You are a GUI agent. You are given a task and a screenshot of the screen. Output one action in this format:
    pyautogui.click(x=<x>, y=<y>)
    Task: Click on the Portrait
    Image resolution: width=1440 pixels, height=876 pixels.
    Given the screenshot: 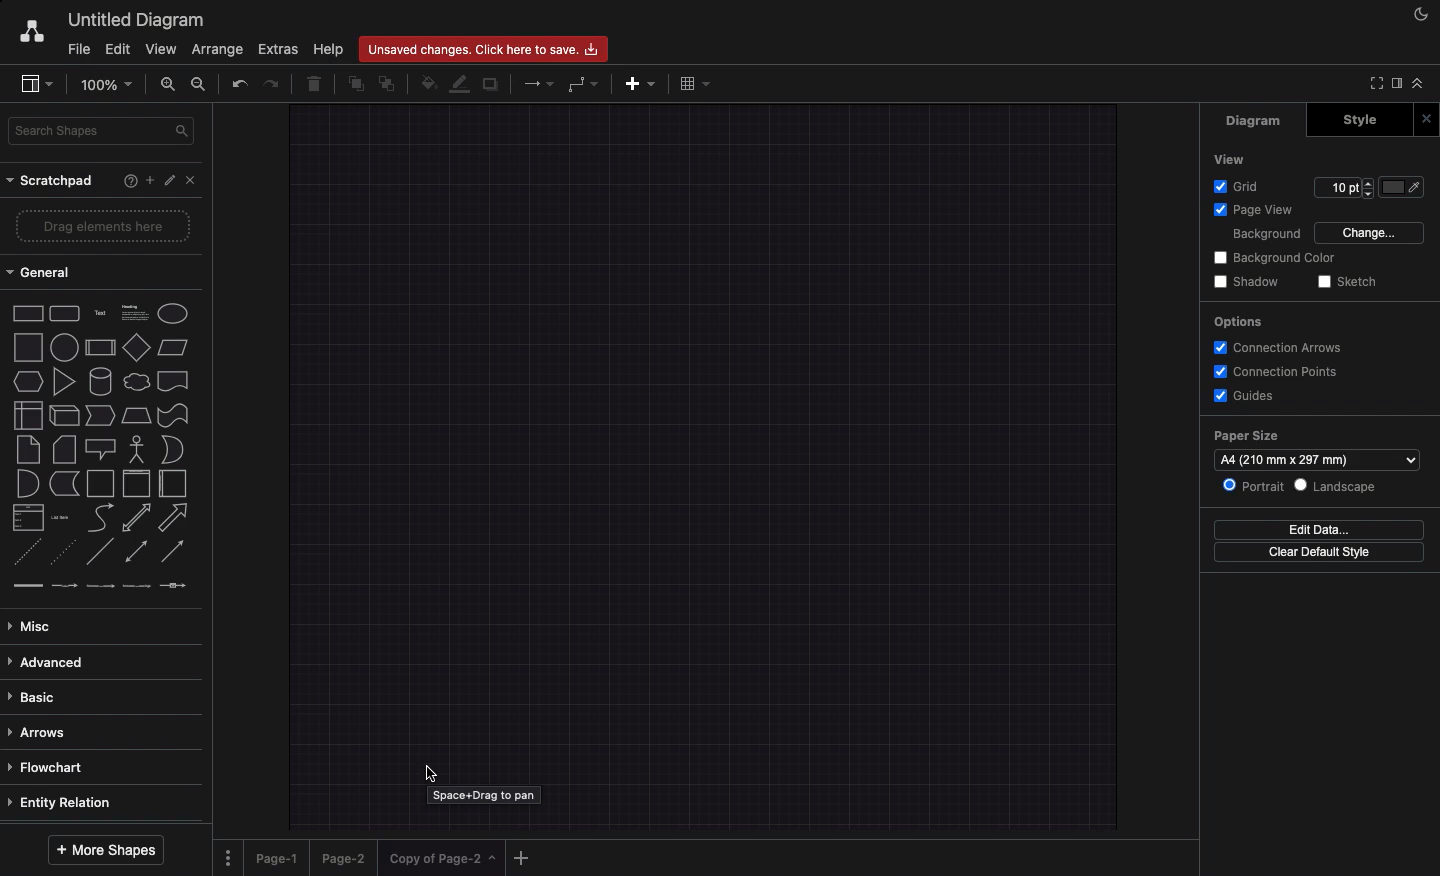 What is the action you would take?
    pyautogui.click(x=1252, y=485)
    